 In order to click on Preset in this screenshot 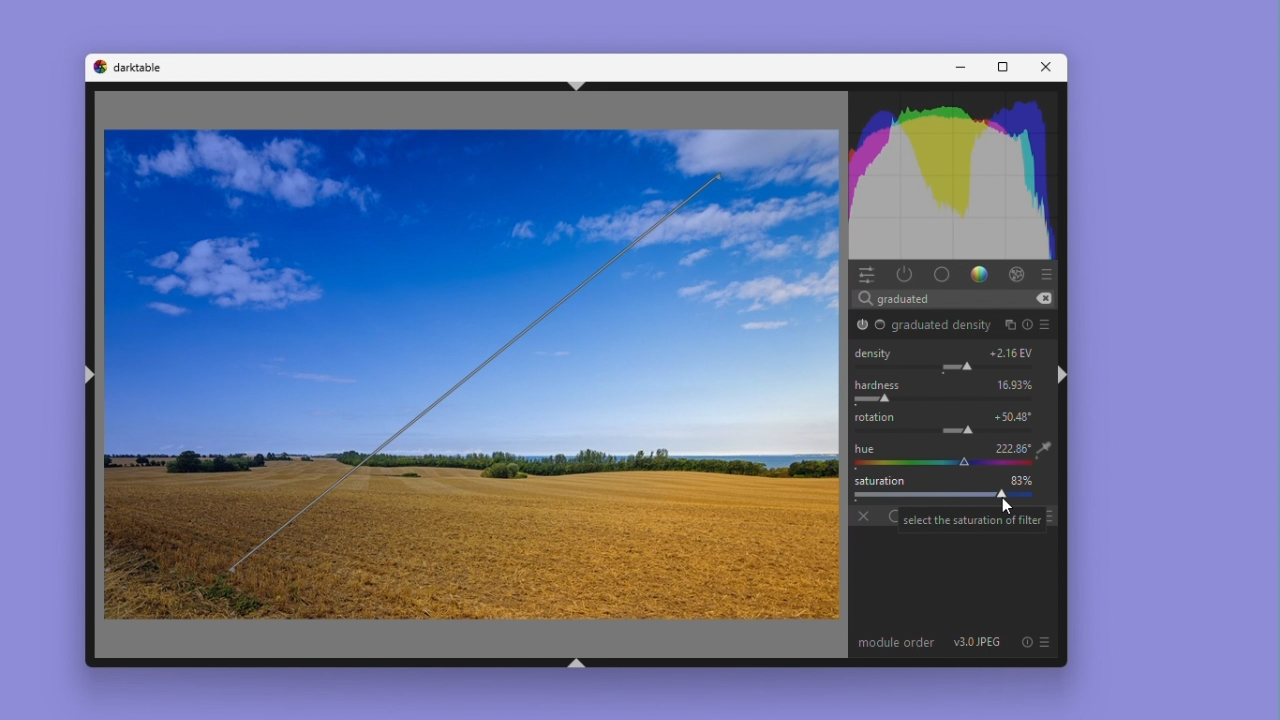, I will do `click(1047, 642)`.